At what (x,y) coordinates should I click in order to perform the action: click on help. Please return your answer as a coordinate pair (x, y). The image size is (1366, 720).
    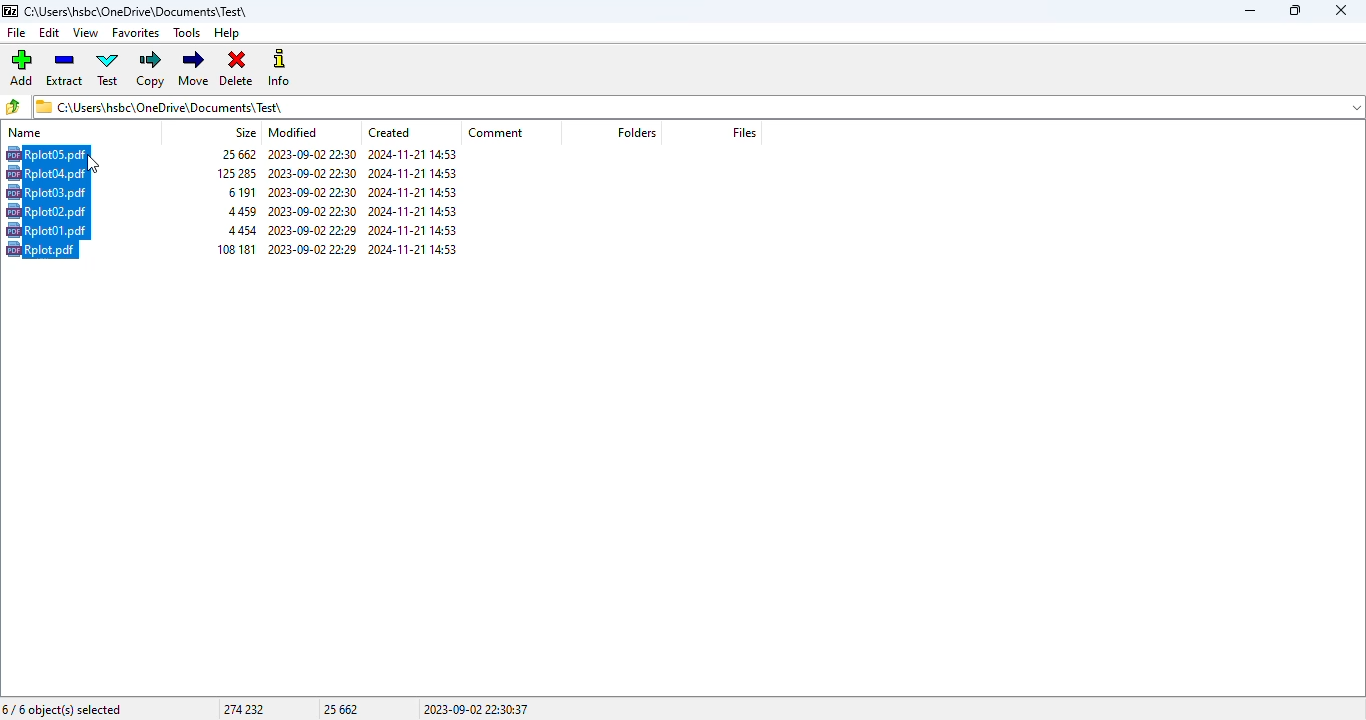
    Looking at the image, I should click on (227, 33).